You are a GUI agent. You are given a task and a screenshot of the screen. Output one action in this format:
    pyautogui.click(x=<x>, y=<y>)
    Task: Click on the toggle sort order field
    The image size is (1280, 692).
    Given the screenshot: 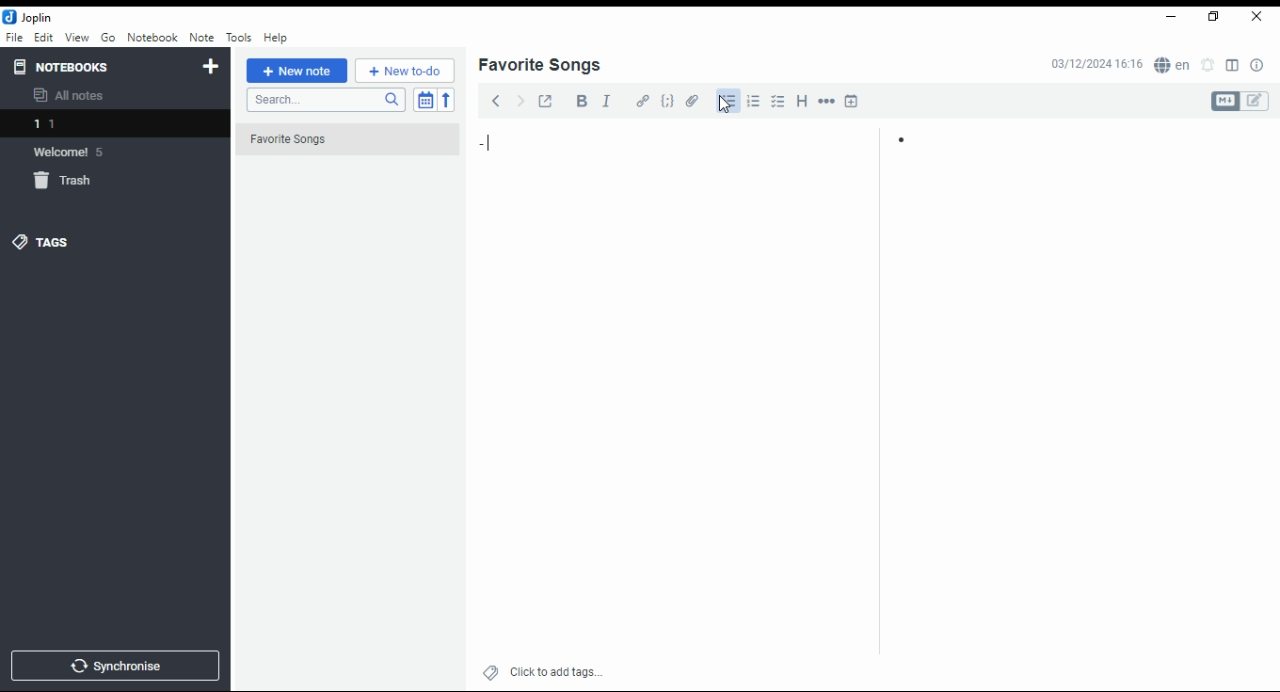 What is the action you would take?
    pyautogui.click(x=425, y=100)
    